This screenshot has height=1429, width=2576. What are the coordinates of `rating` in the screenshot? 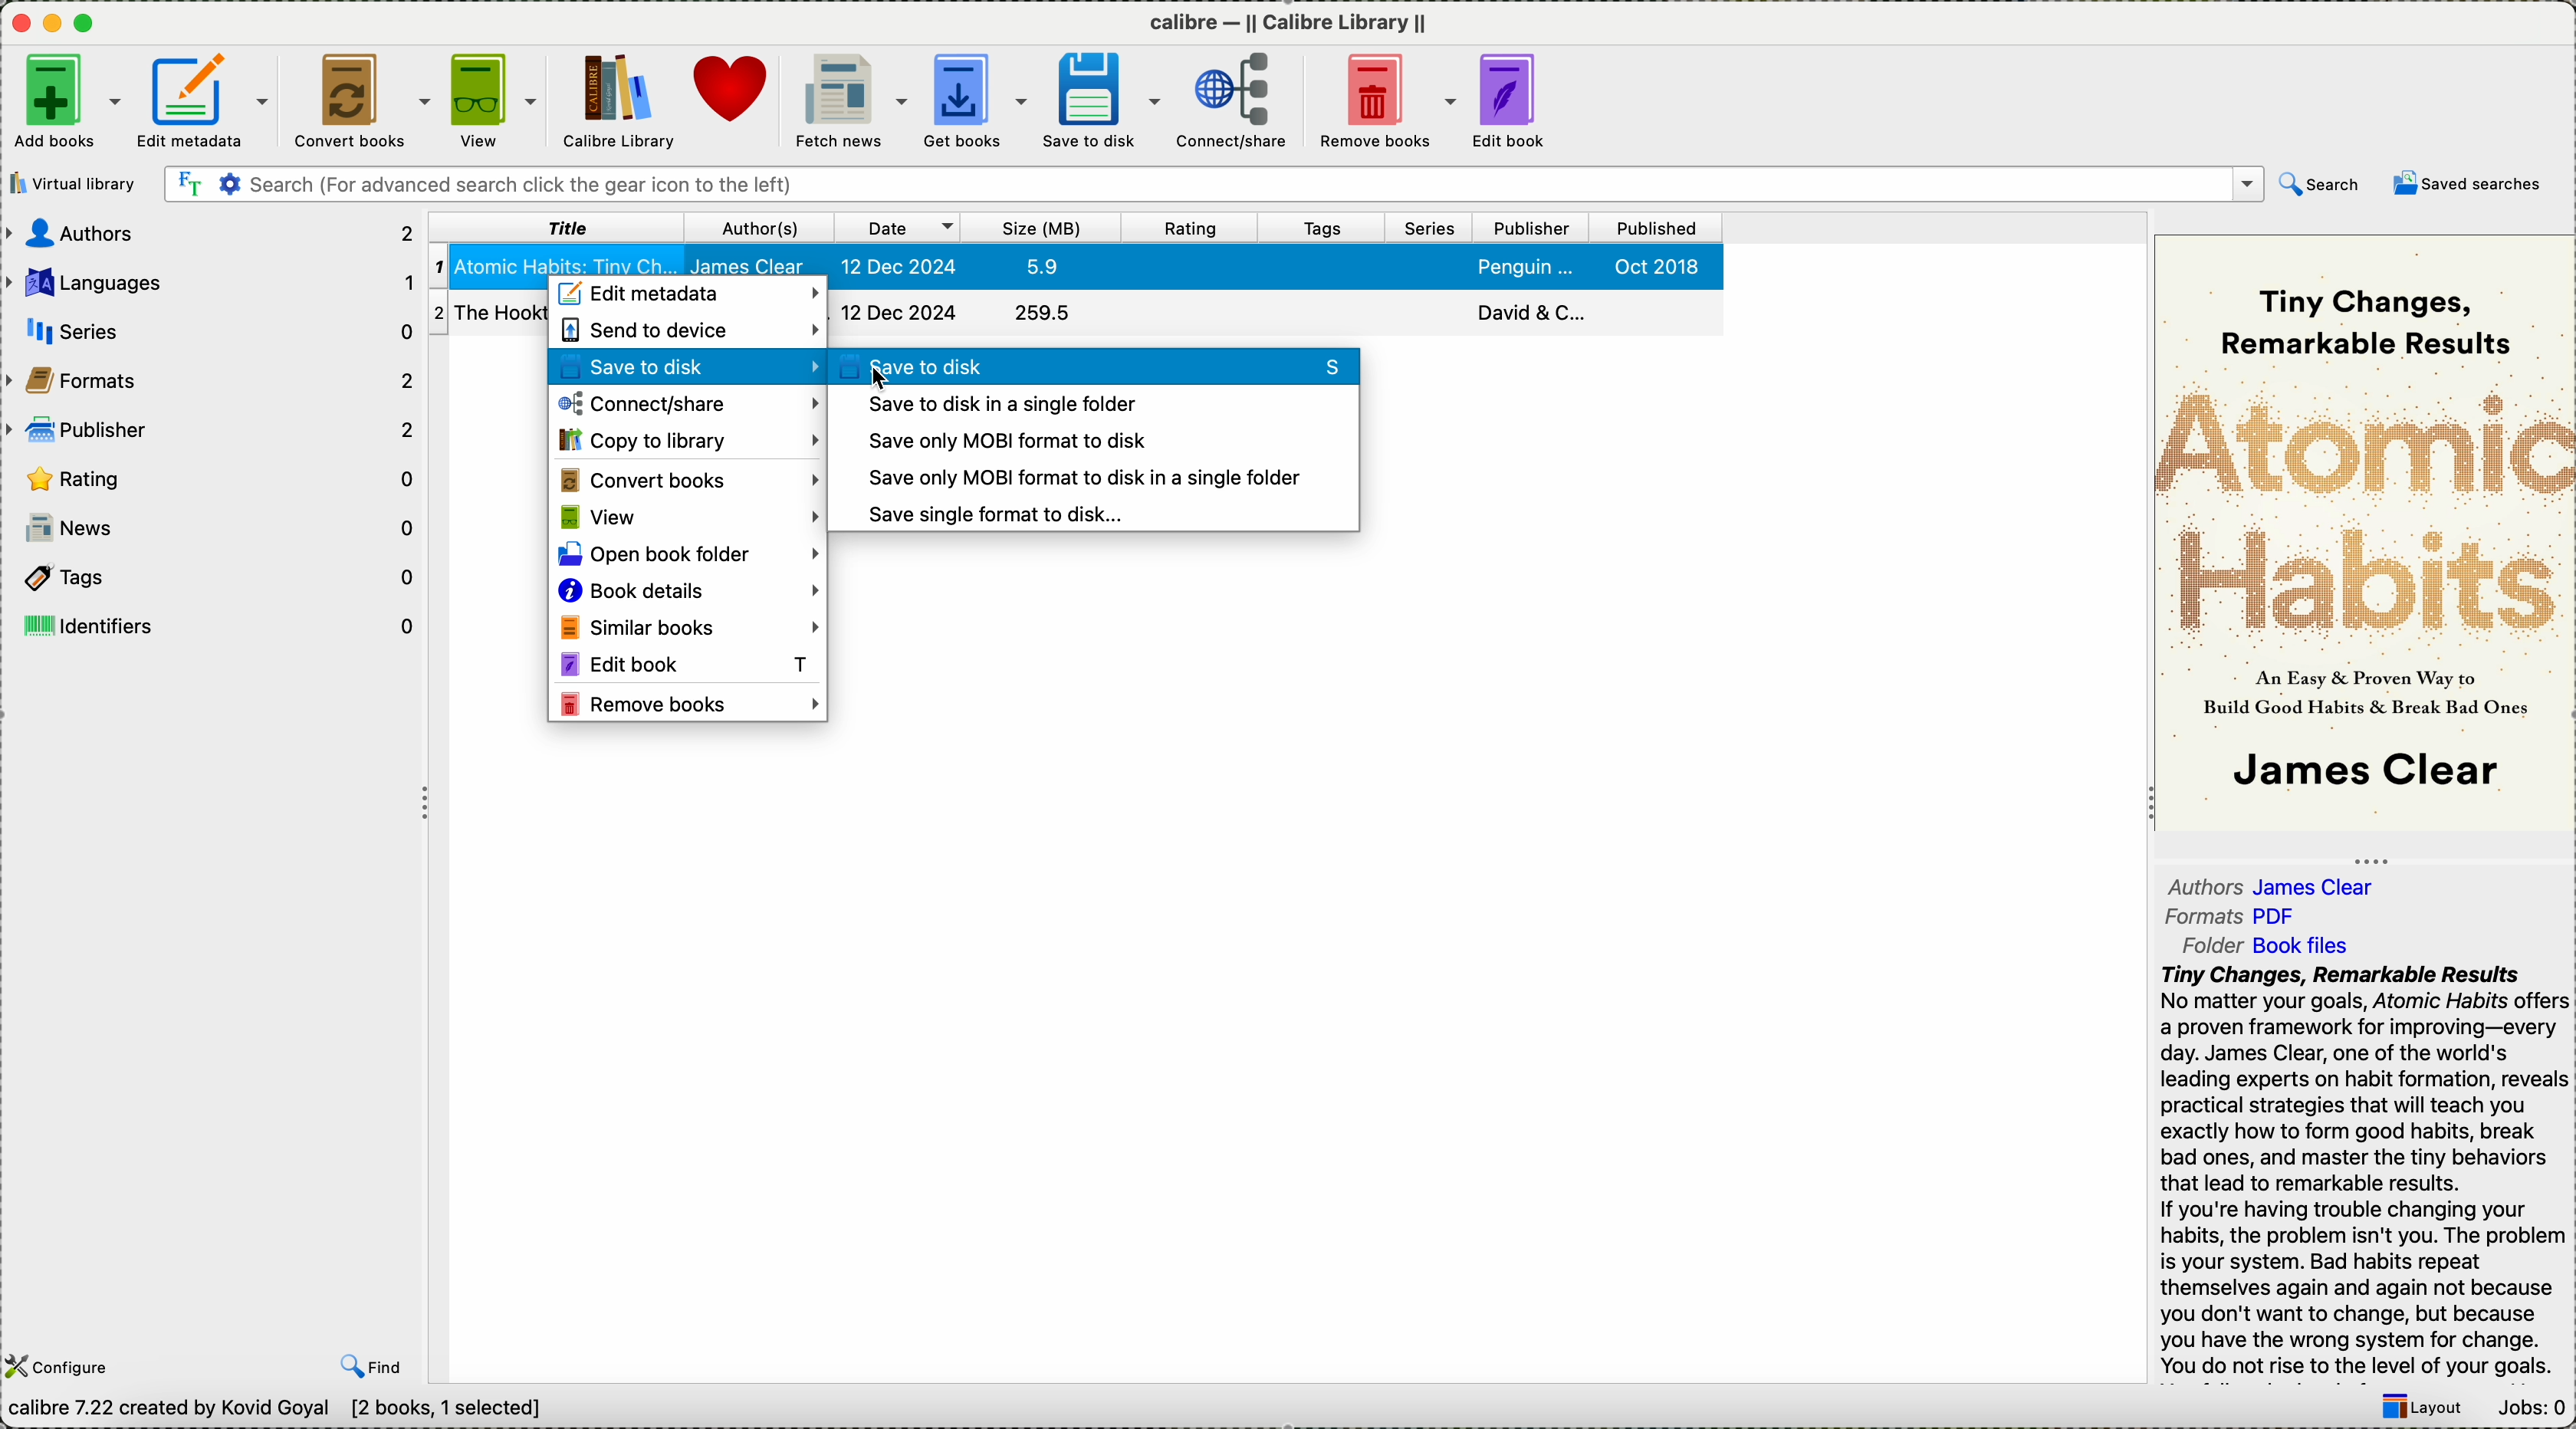 It's located at (1189, 228).